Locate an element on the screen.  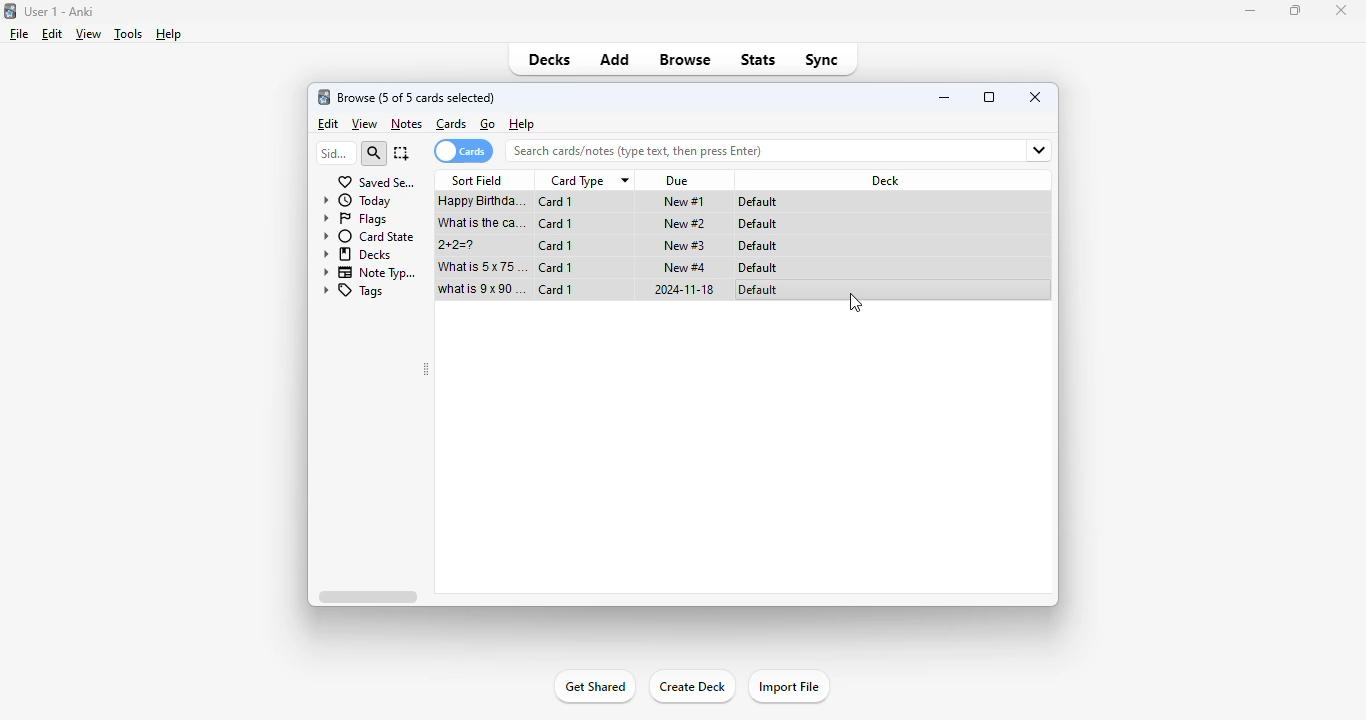
new #2 is located at coordinates (685, 224).